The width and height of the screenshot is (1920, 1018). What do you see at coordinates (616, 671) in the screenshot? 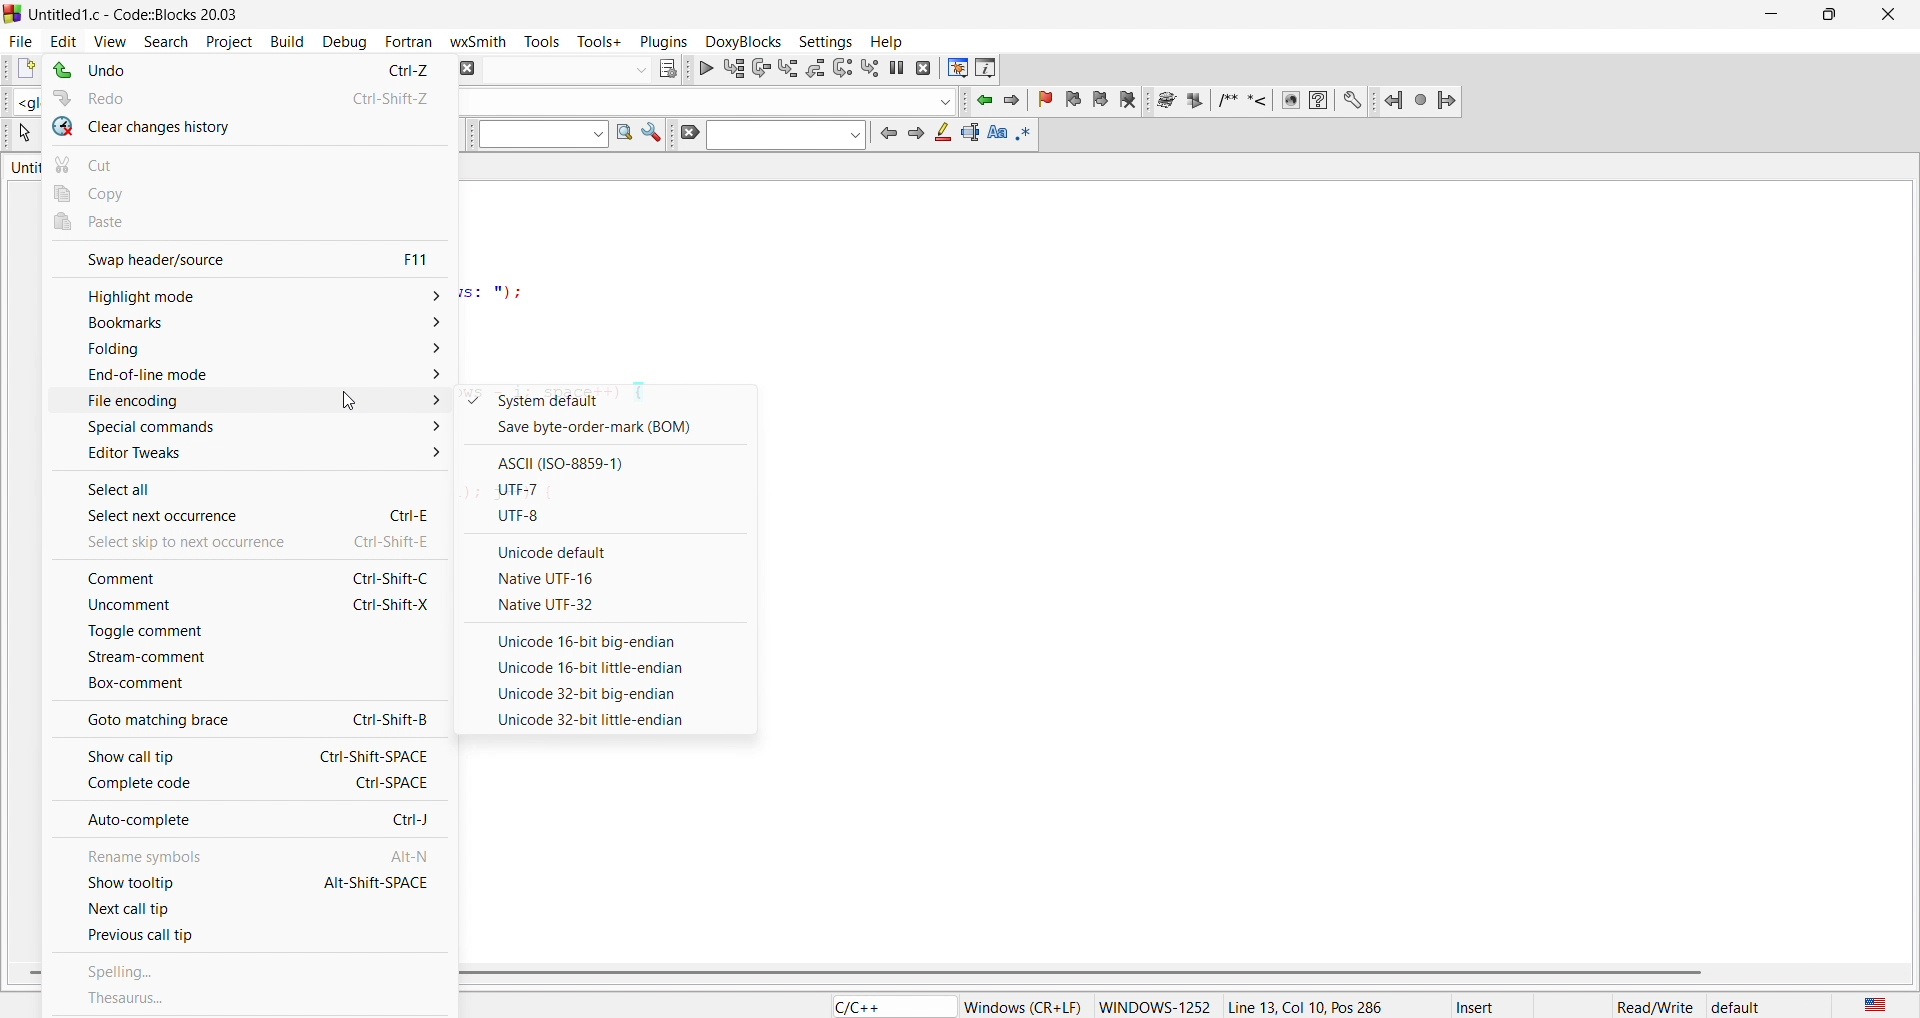
I see `option` at bounding box center [616, 671].